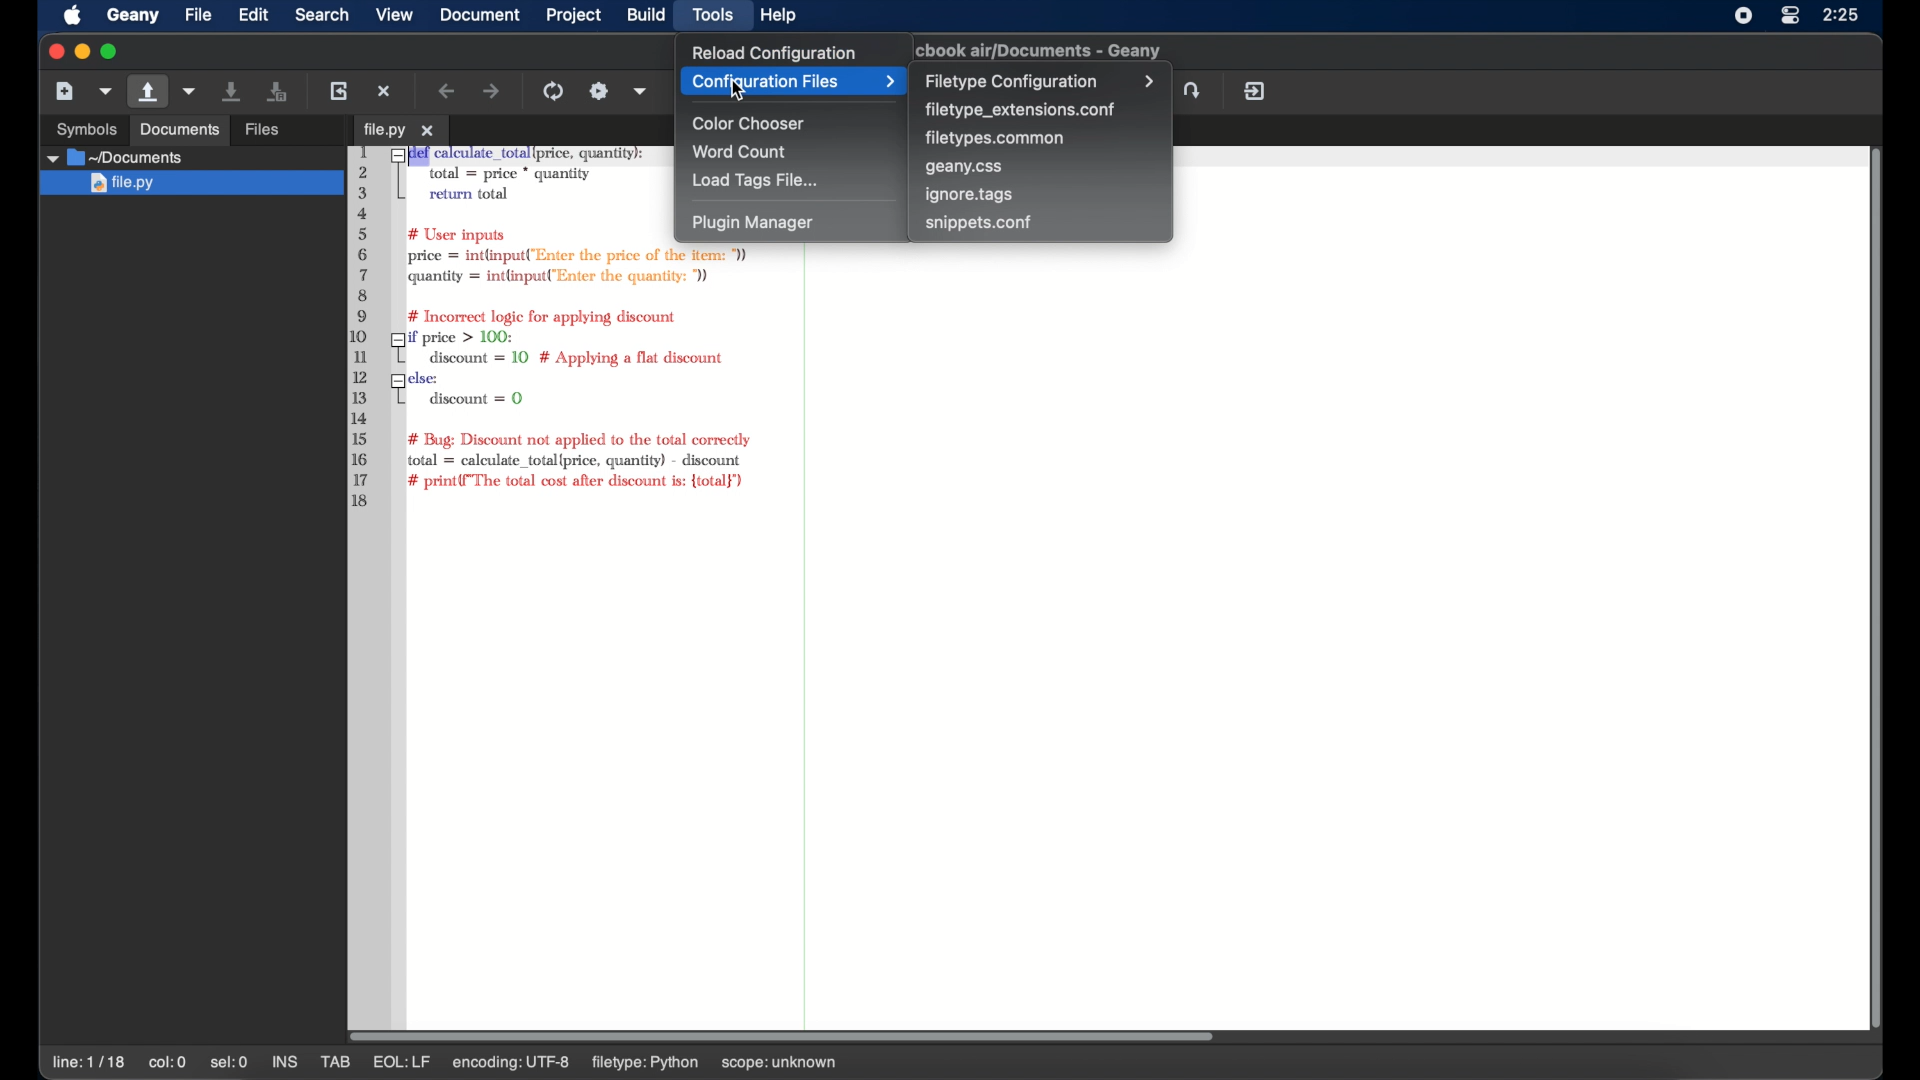 This screenshot has width=1920, height=1080. What do you see at coordinates (149, 92) in the screenshot?
I see `open an existing file` at bounding box center [149, 92].